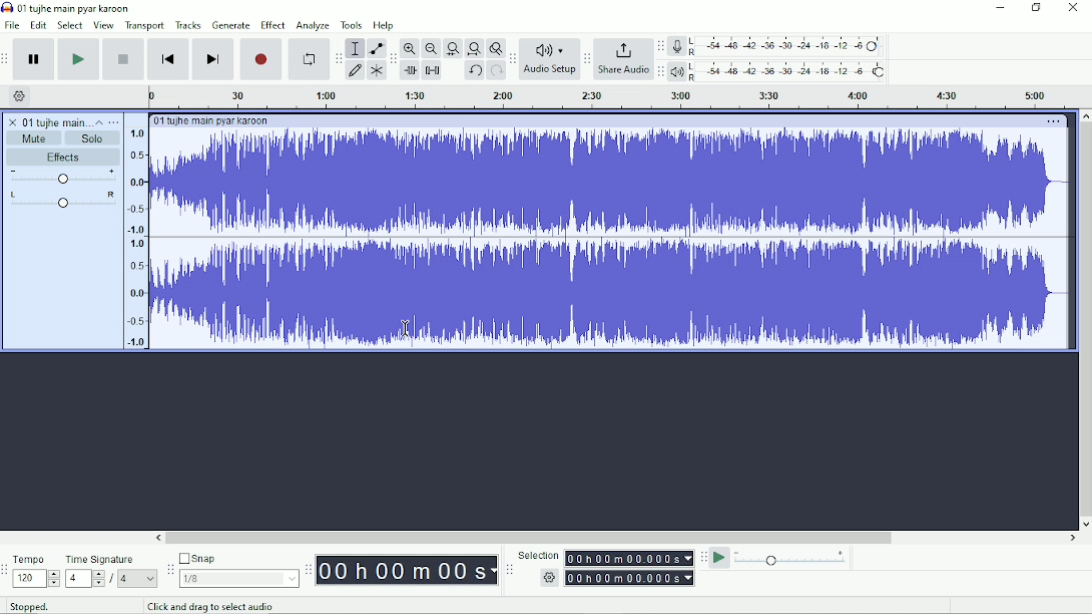 Image resolution: width=1092 pixels, height=614 pixels. What do you see at coordinates (1001, 9) in the screenshot?
I see `Minimize` at bounding box center [1001, 9].